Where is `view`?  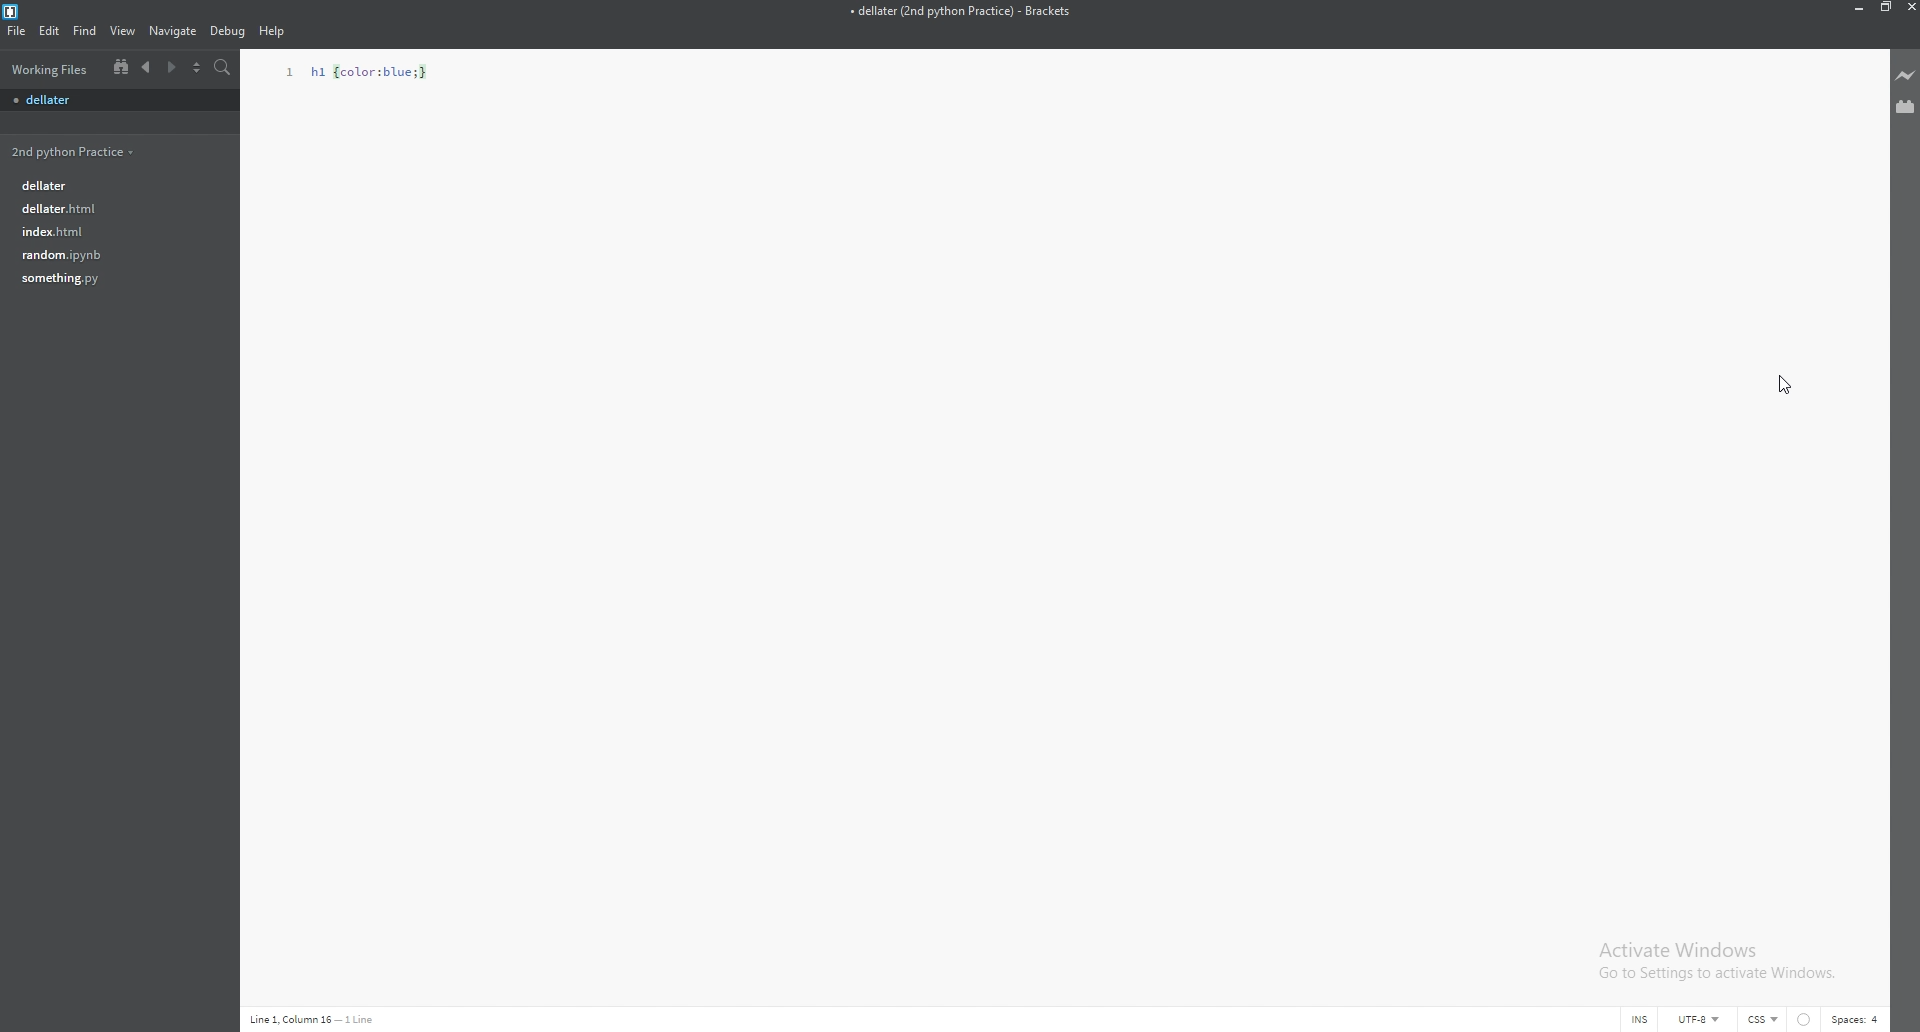 view is located at coordinates (124, 31).